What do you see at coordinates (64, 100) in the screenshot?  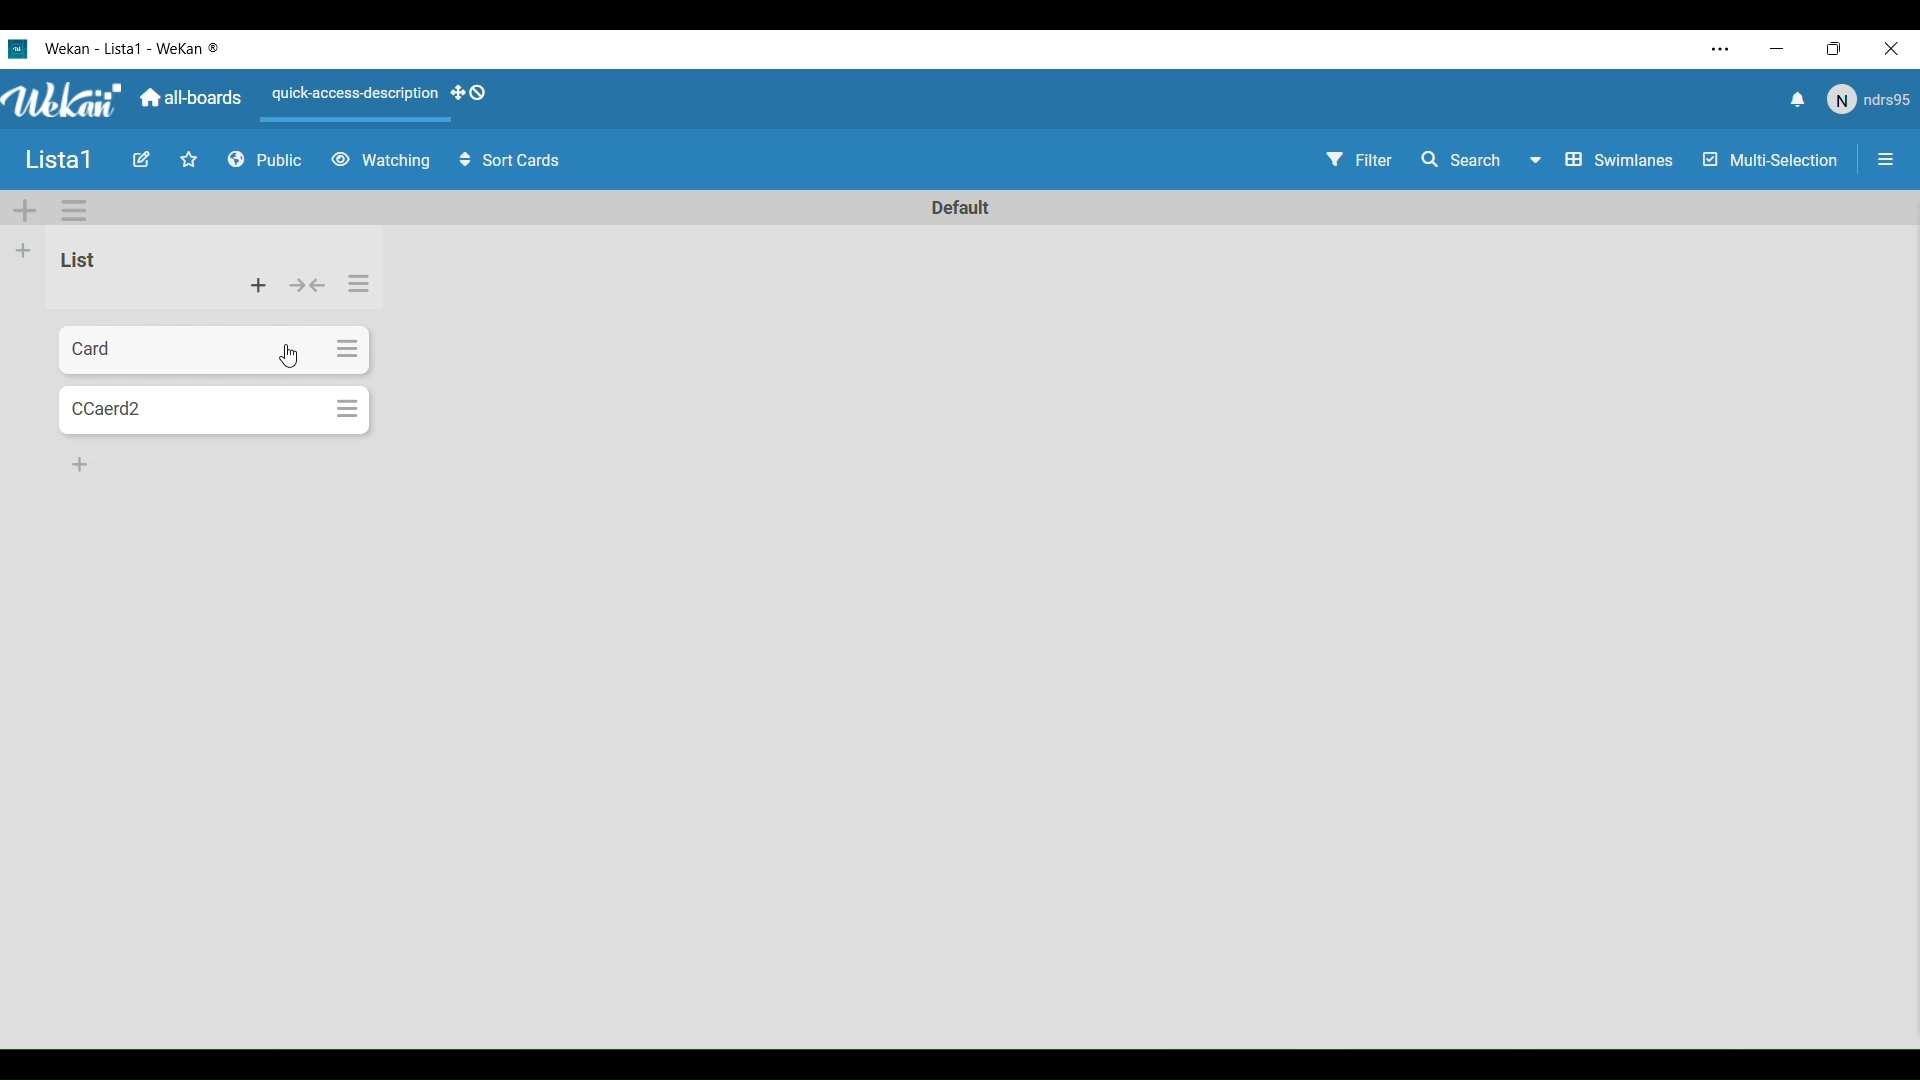 I see `WeKan` at bounding box center [64, 100].